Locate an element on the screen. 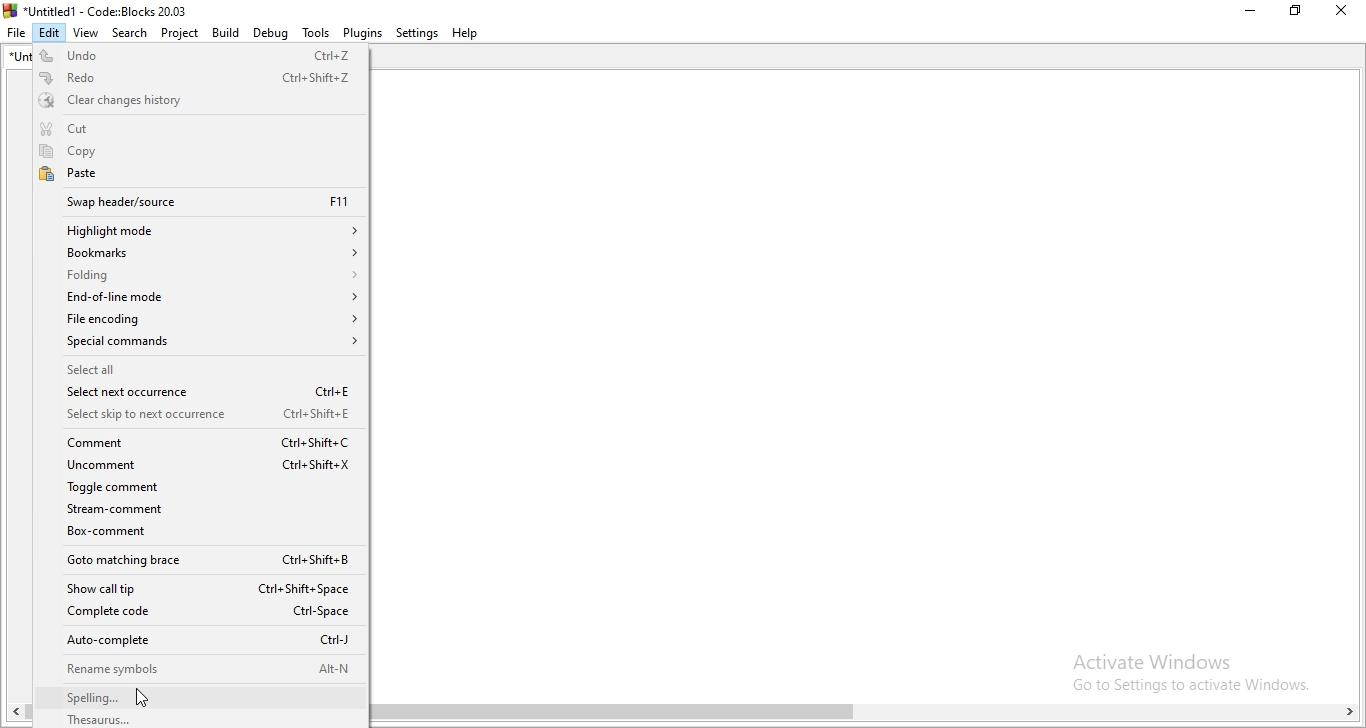 The width and height of the screenshot is (1366, 728). Help is located at coordinates (464, 33).